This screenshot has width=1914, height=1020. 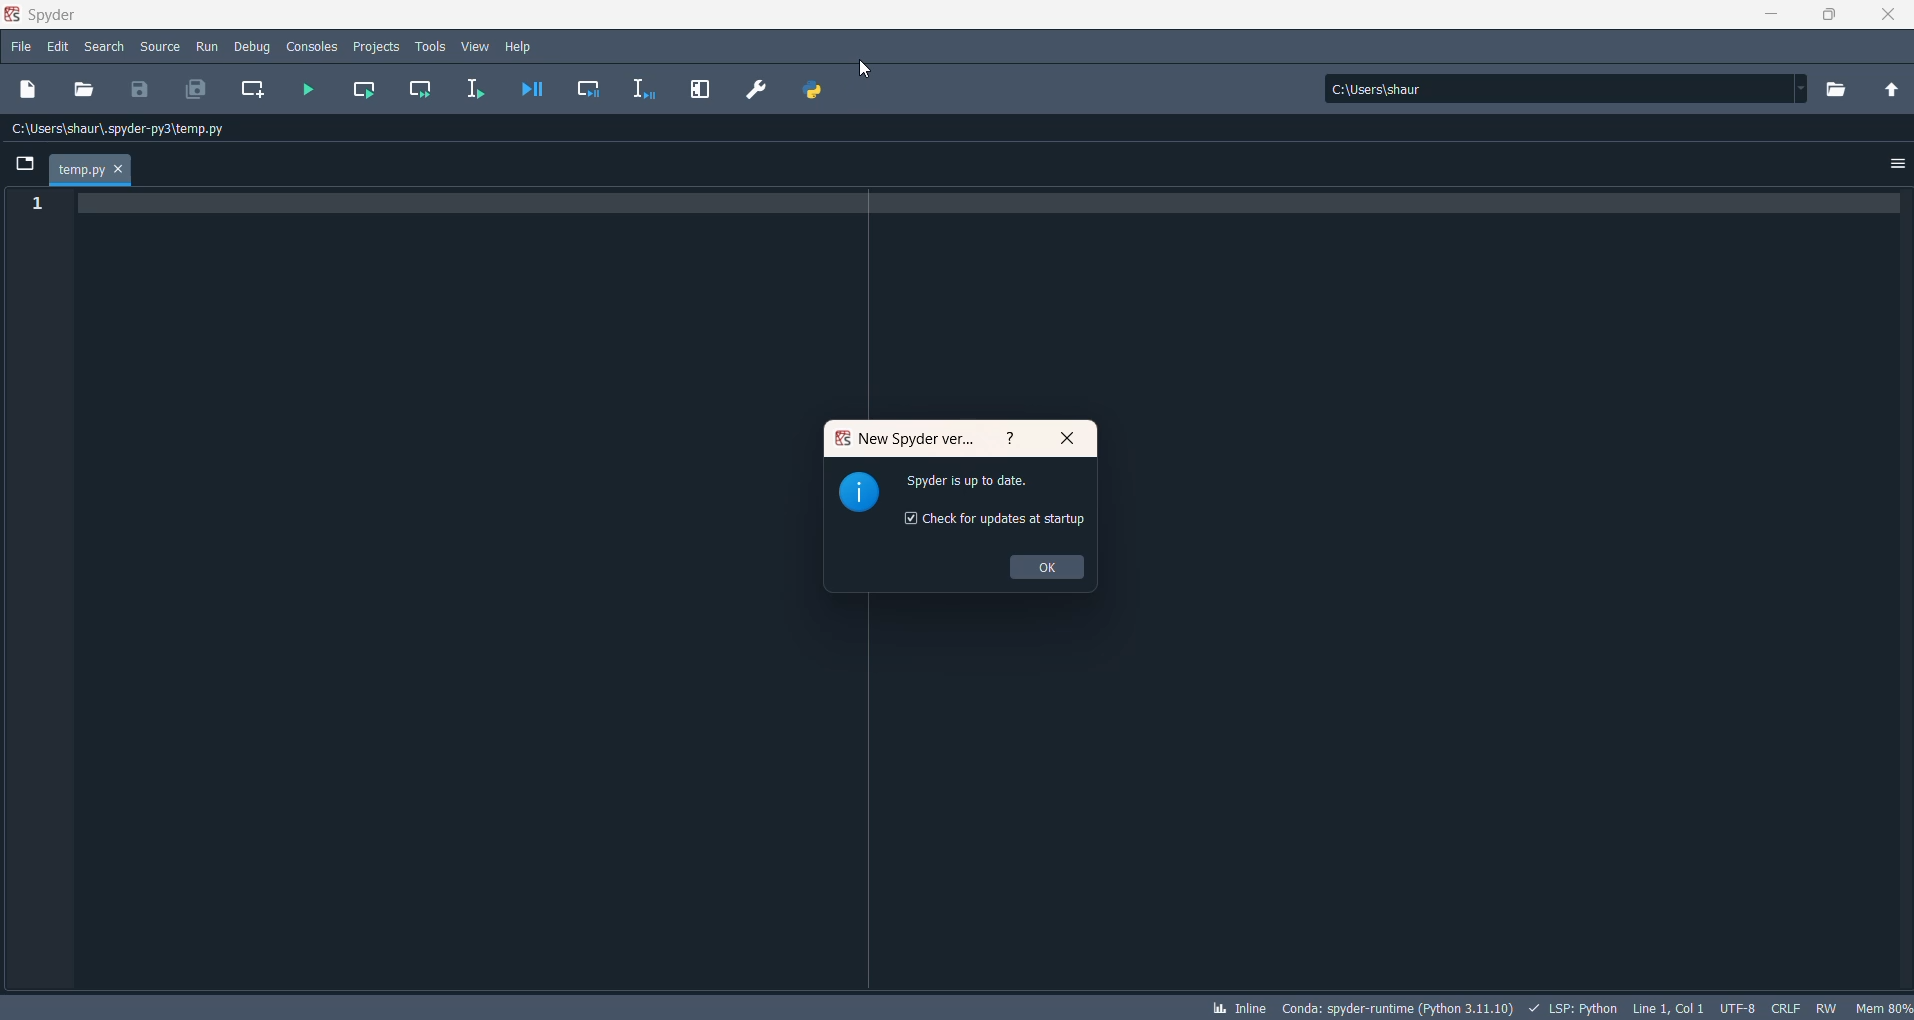 What do you see at coordinates (1394, 1007) in the screenshot?
I see `SPYDER VERSION` at bounding box center [1394, 1007].